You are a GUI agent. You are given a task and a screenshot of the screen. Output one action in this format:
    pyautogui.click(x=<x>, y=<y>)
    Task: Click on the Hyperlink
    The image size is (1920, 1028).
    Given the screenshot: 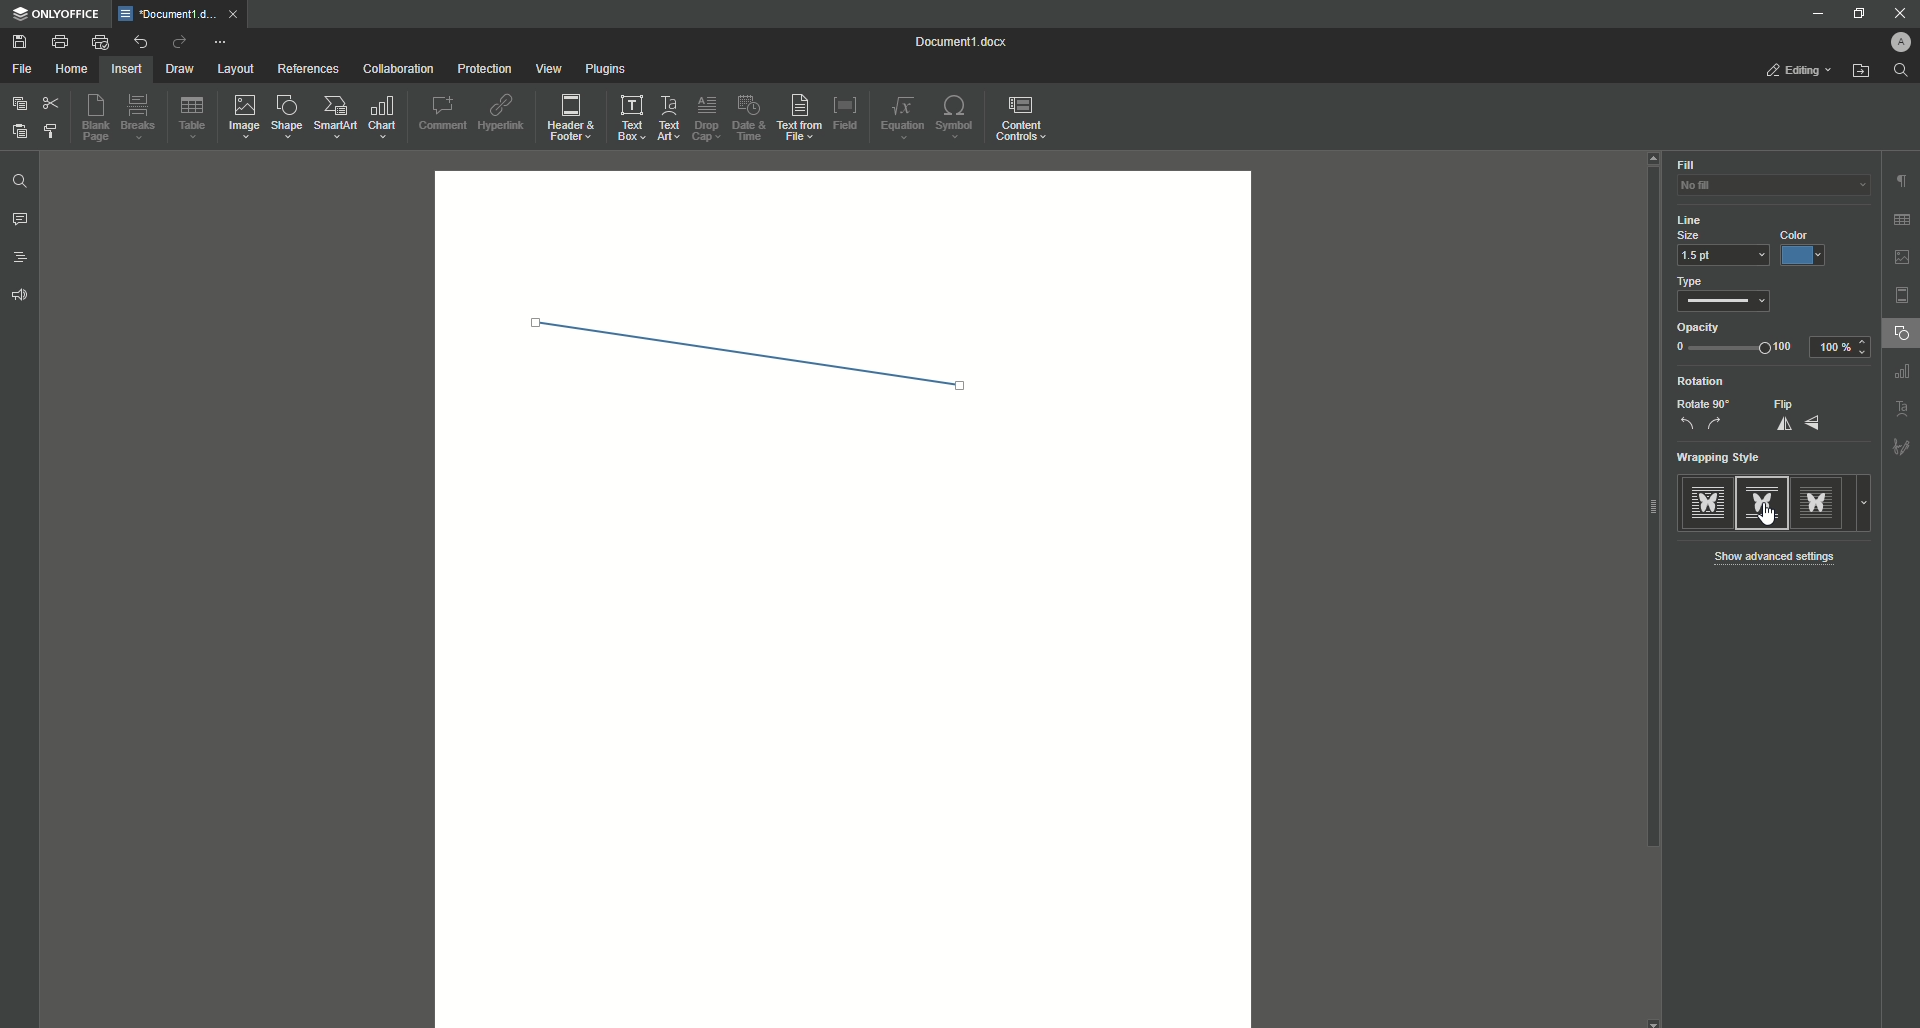 What is the action you would take?
    pyautogui.click(x=503, y=114)
    